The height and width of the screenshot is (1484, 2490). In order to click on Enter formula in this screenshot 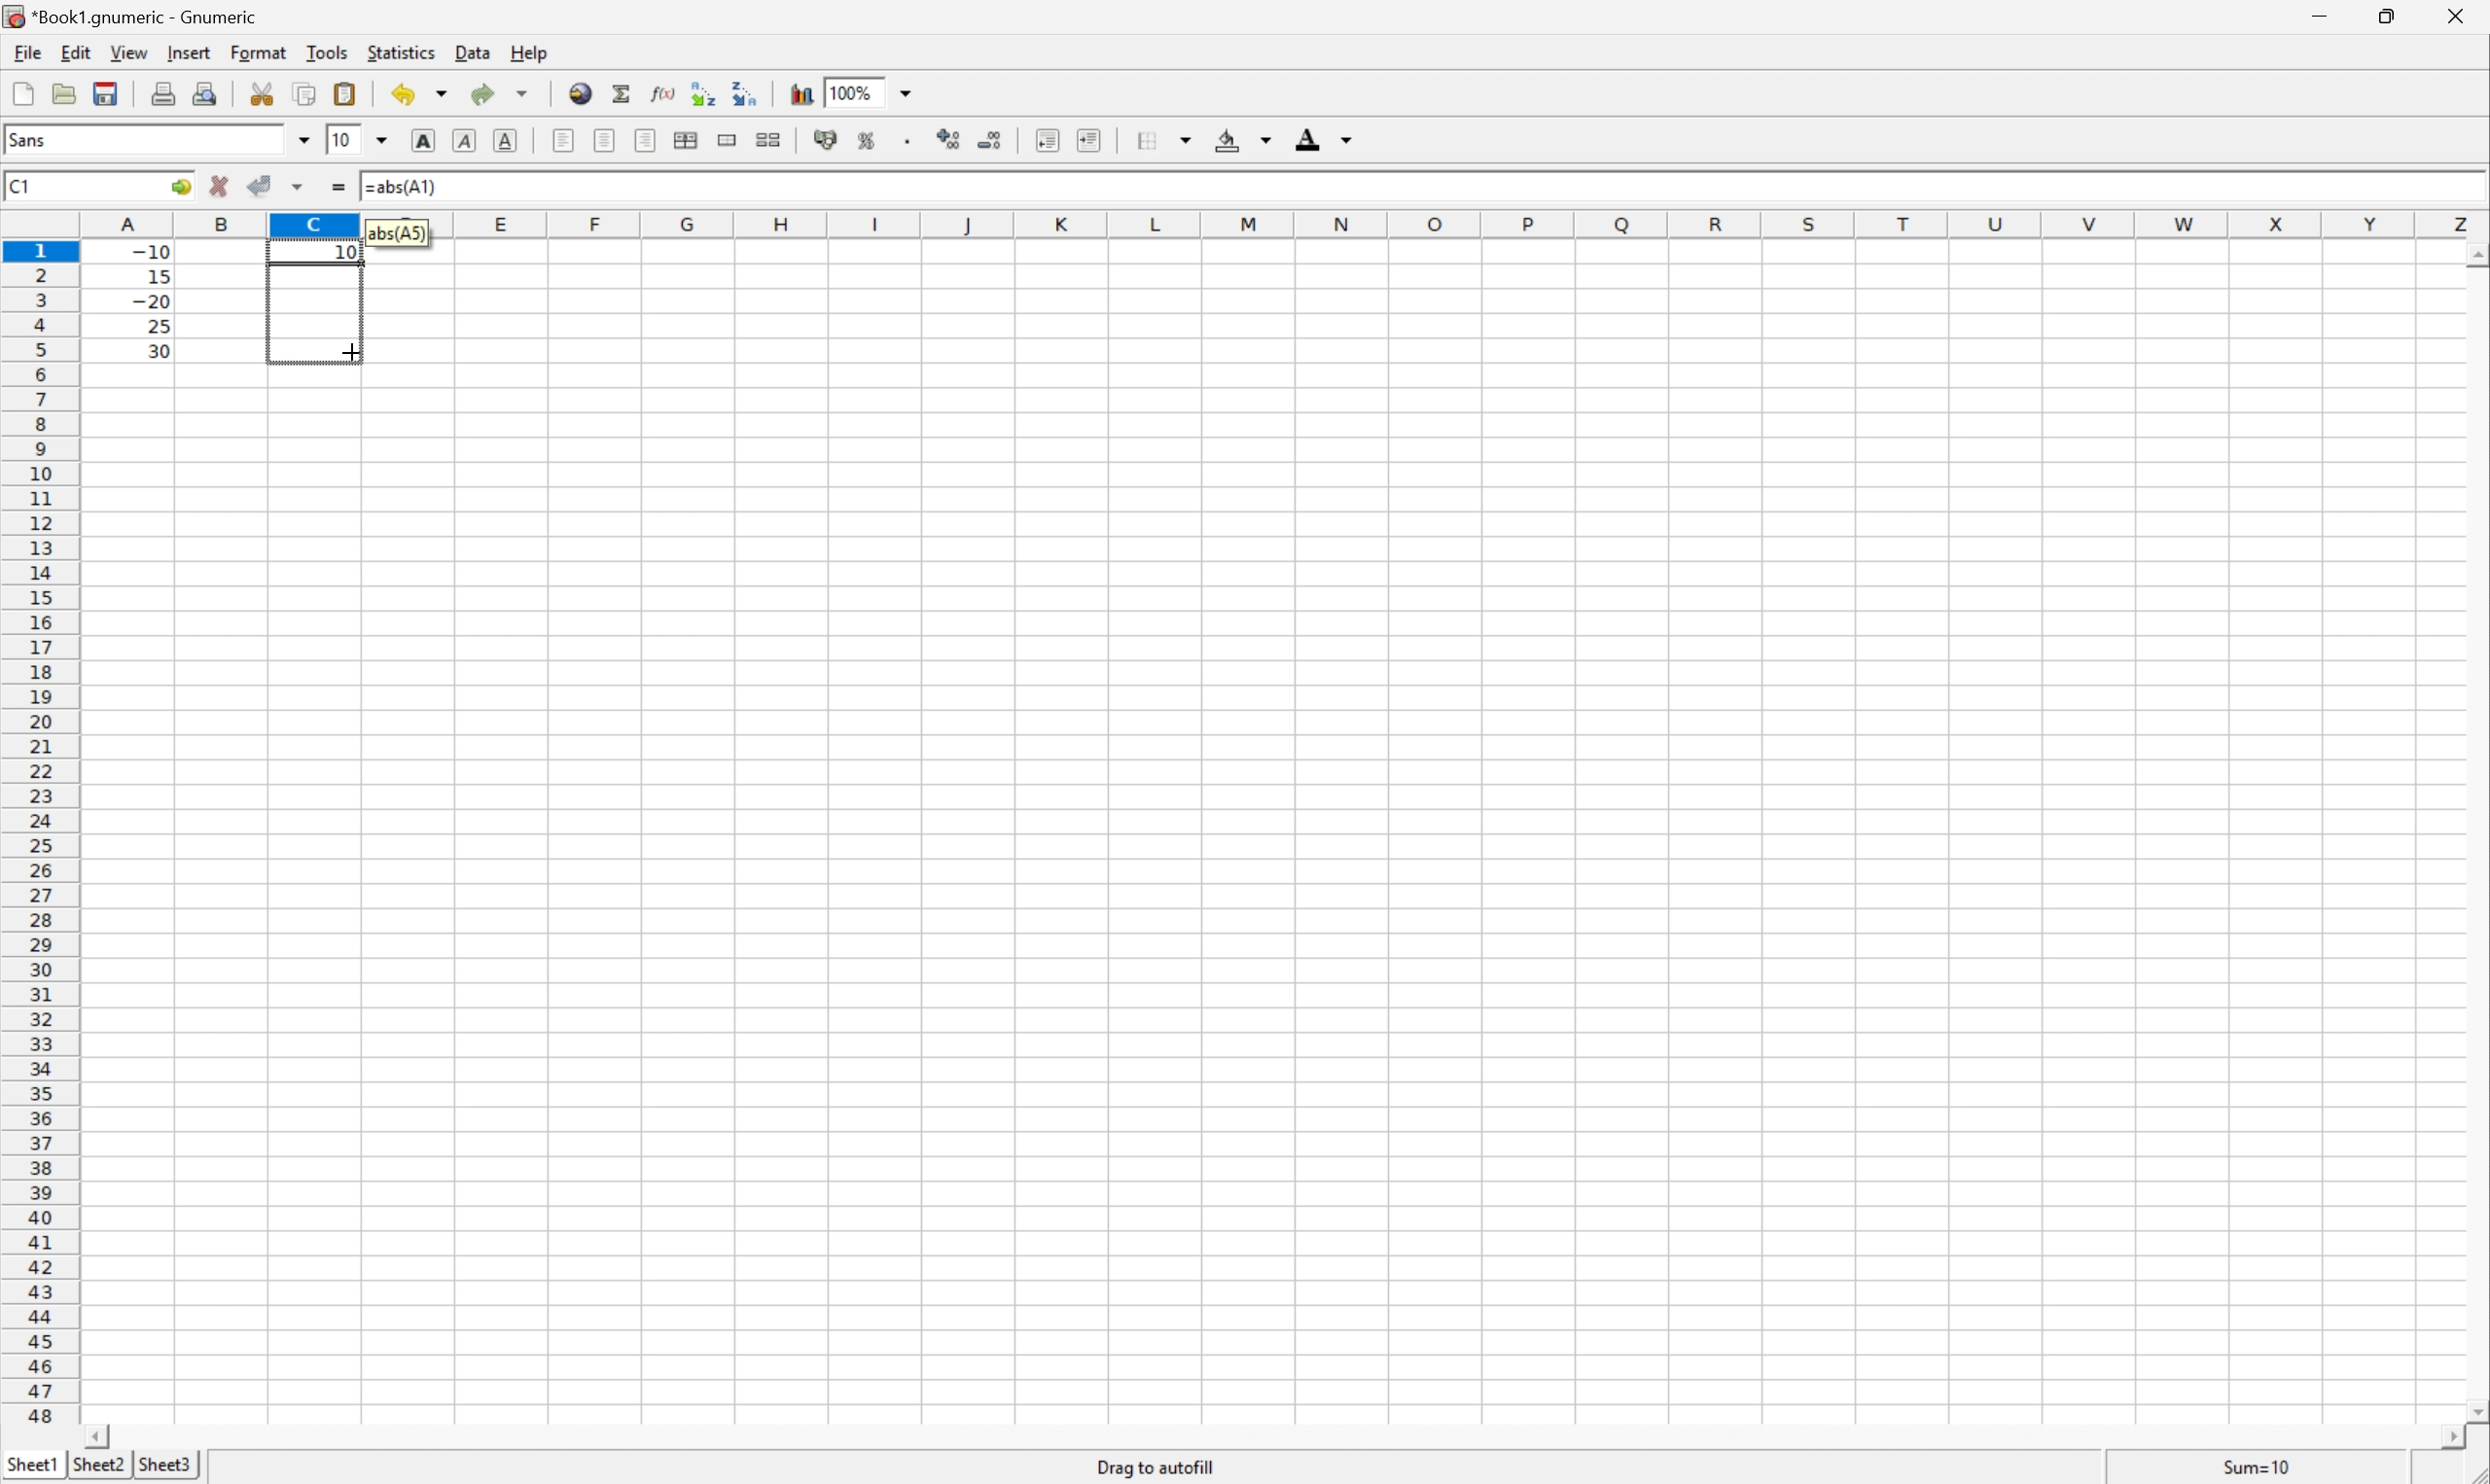, I will do `click(343, 189)`.